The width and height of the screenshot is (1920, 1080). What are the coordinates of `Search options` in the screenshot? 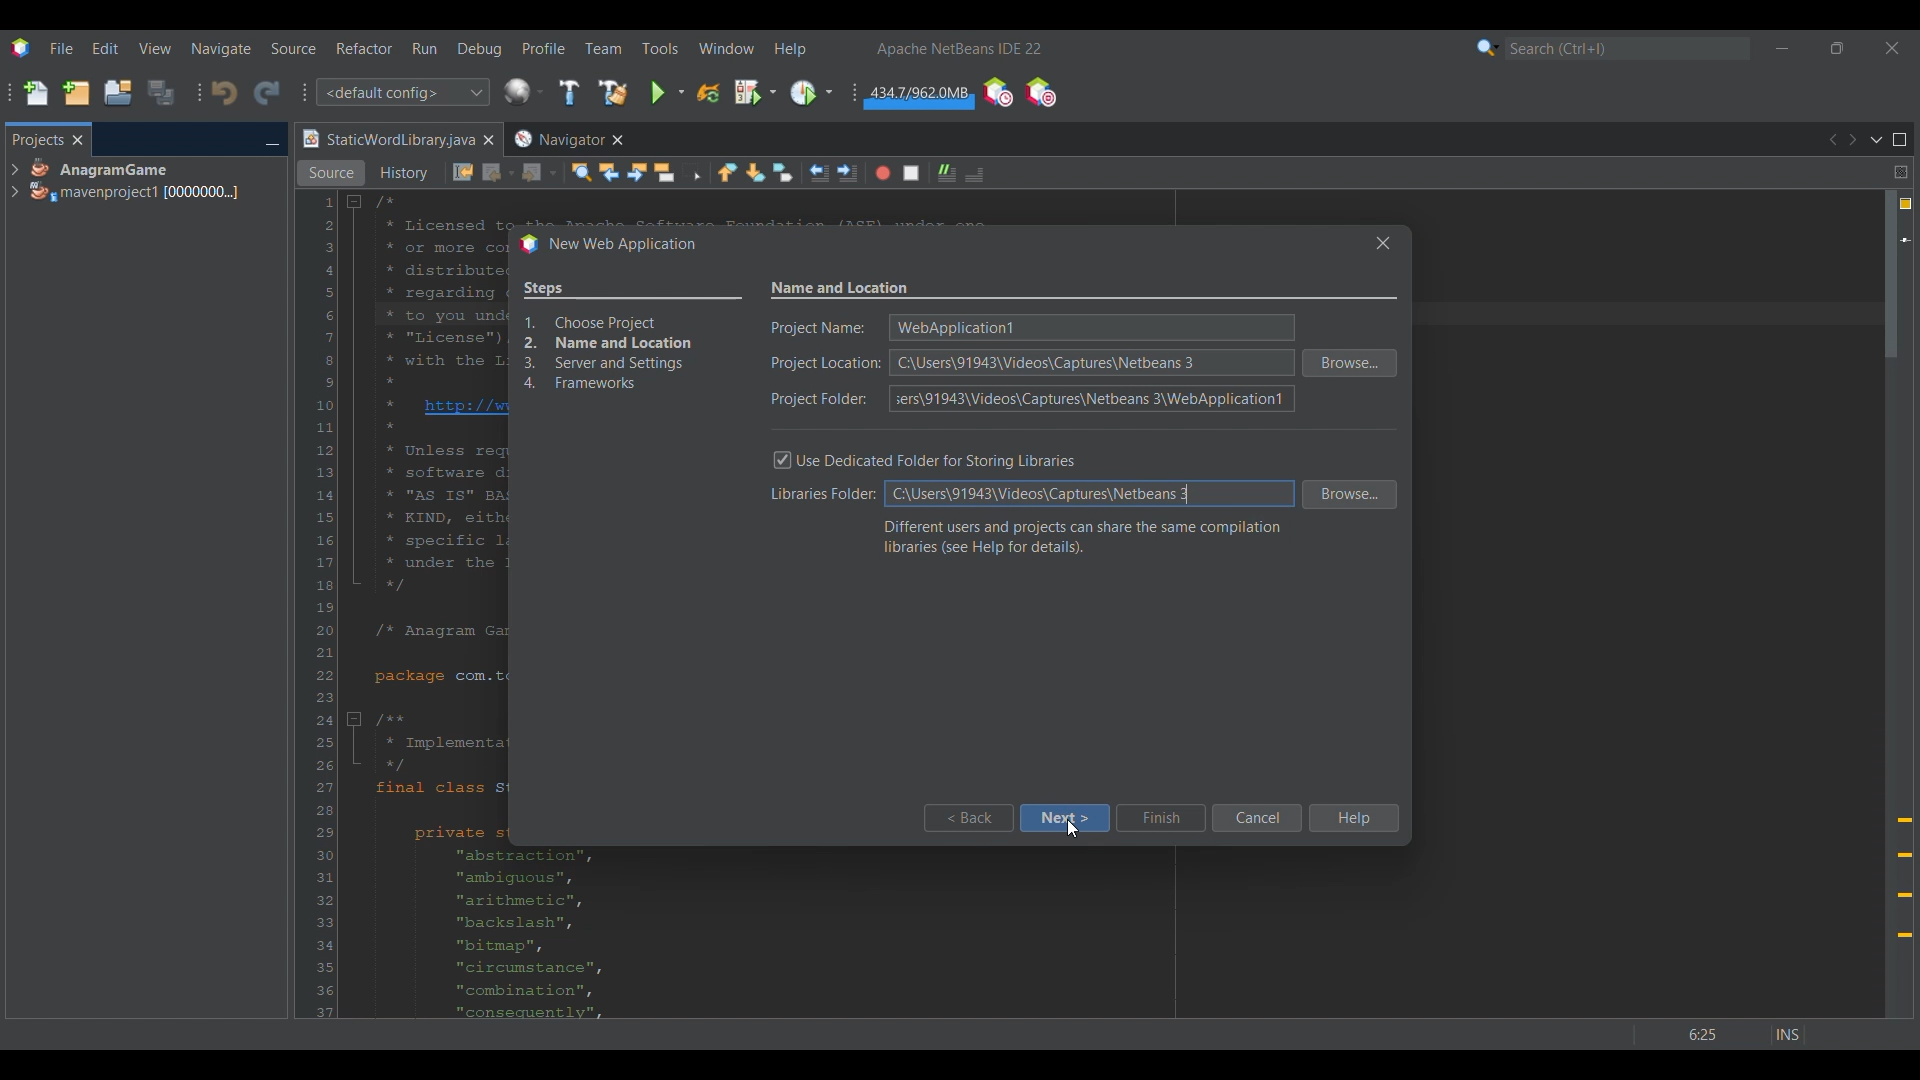 It's located at (1488, 47).